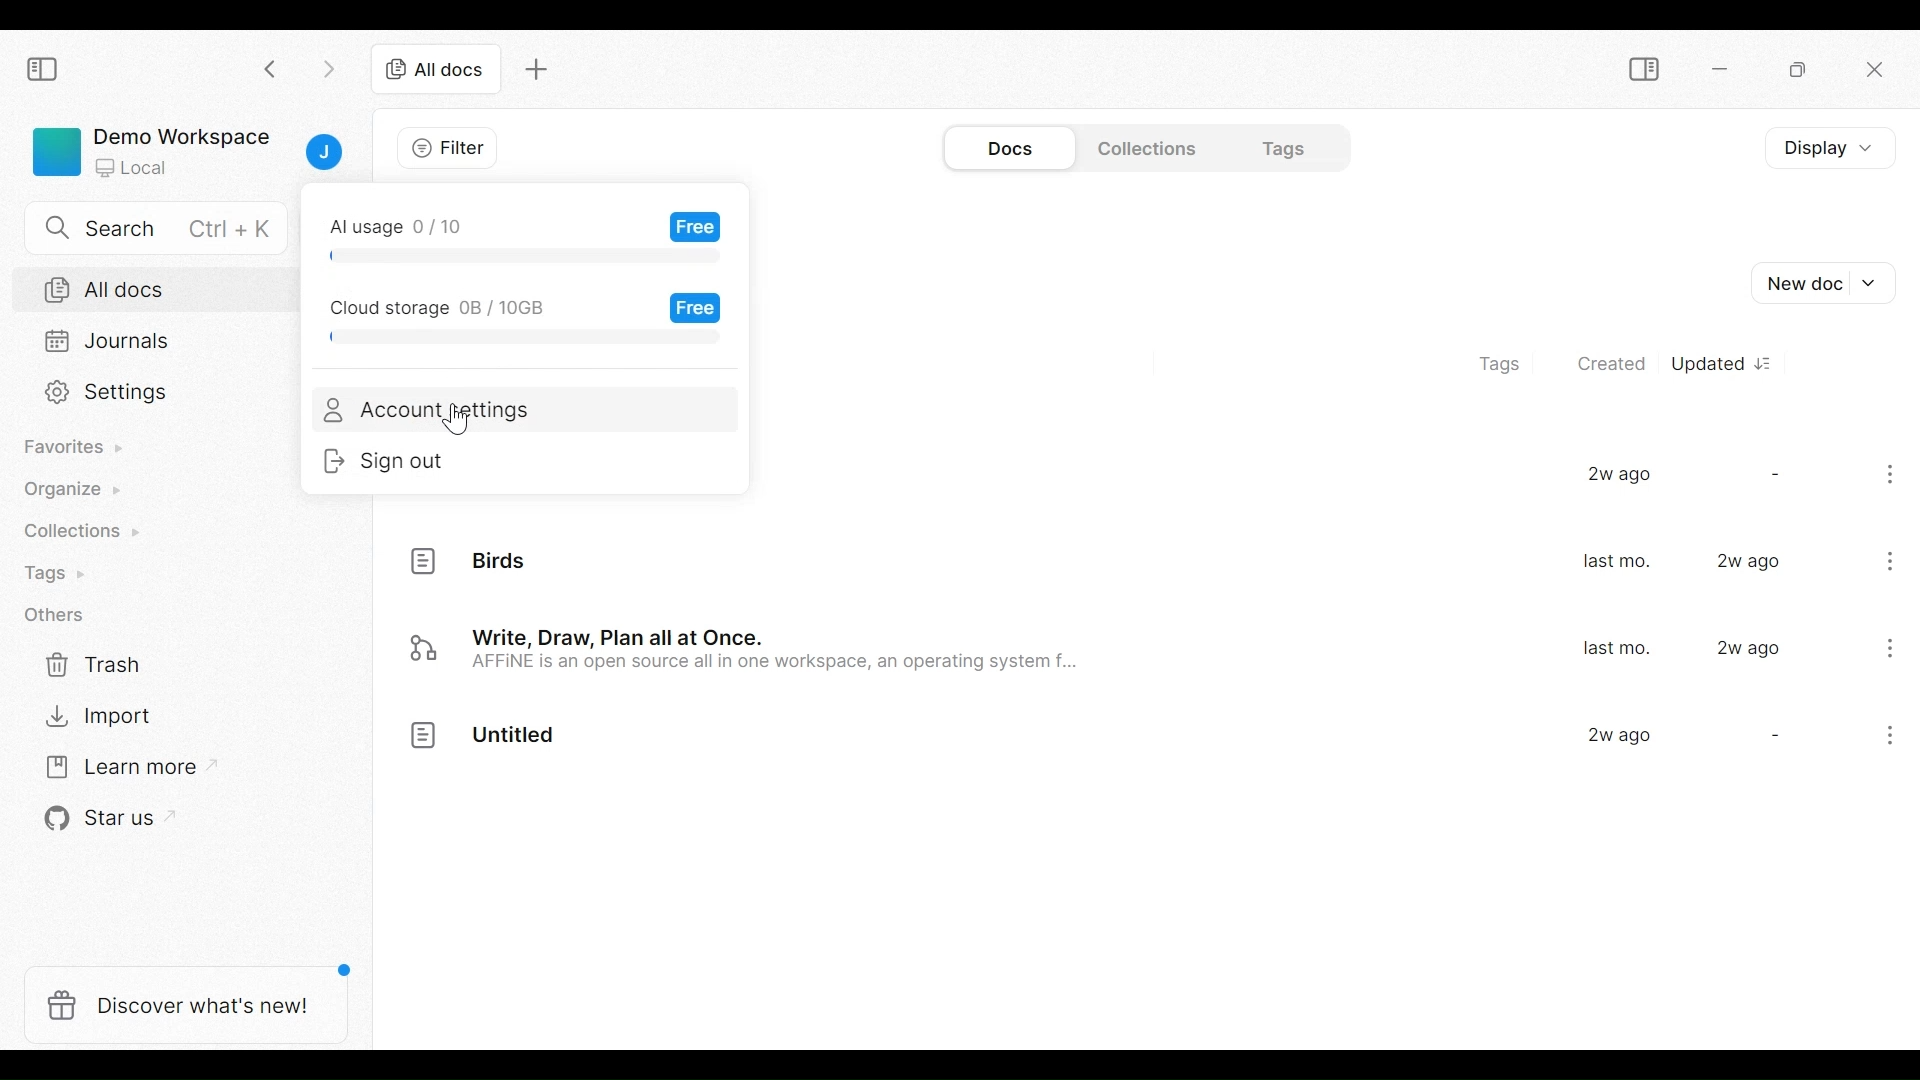  What do you see at coordinates (1877, 72) in the screenshot?
I see `Close` at bounding box center [1877, 72].